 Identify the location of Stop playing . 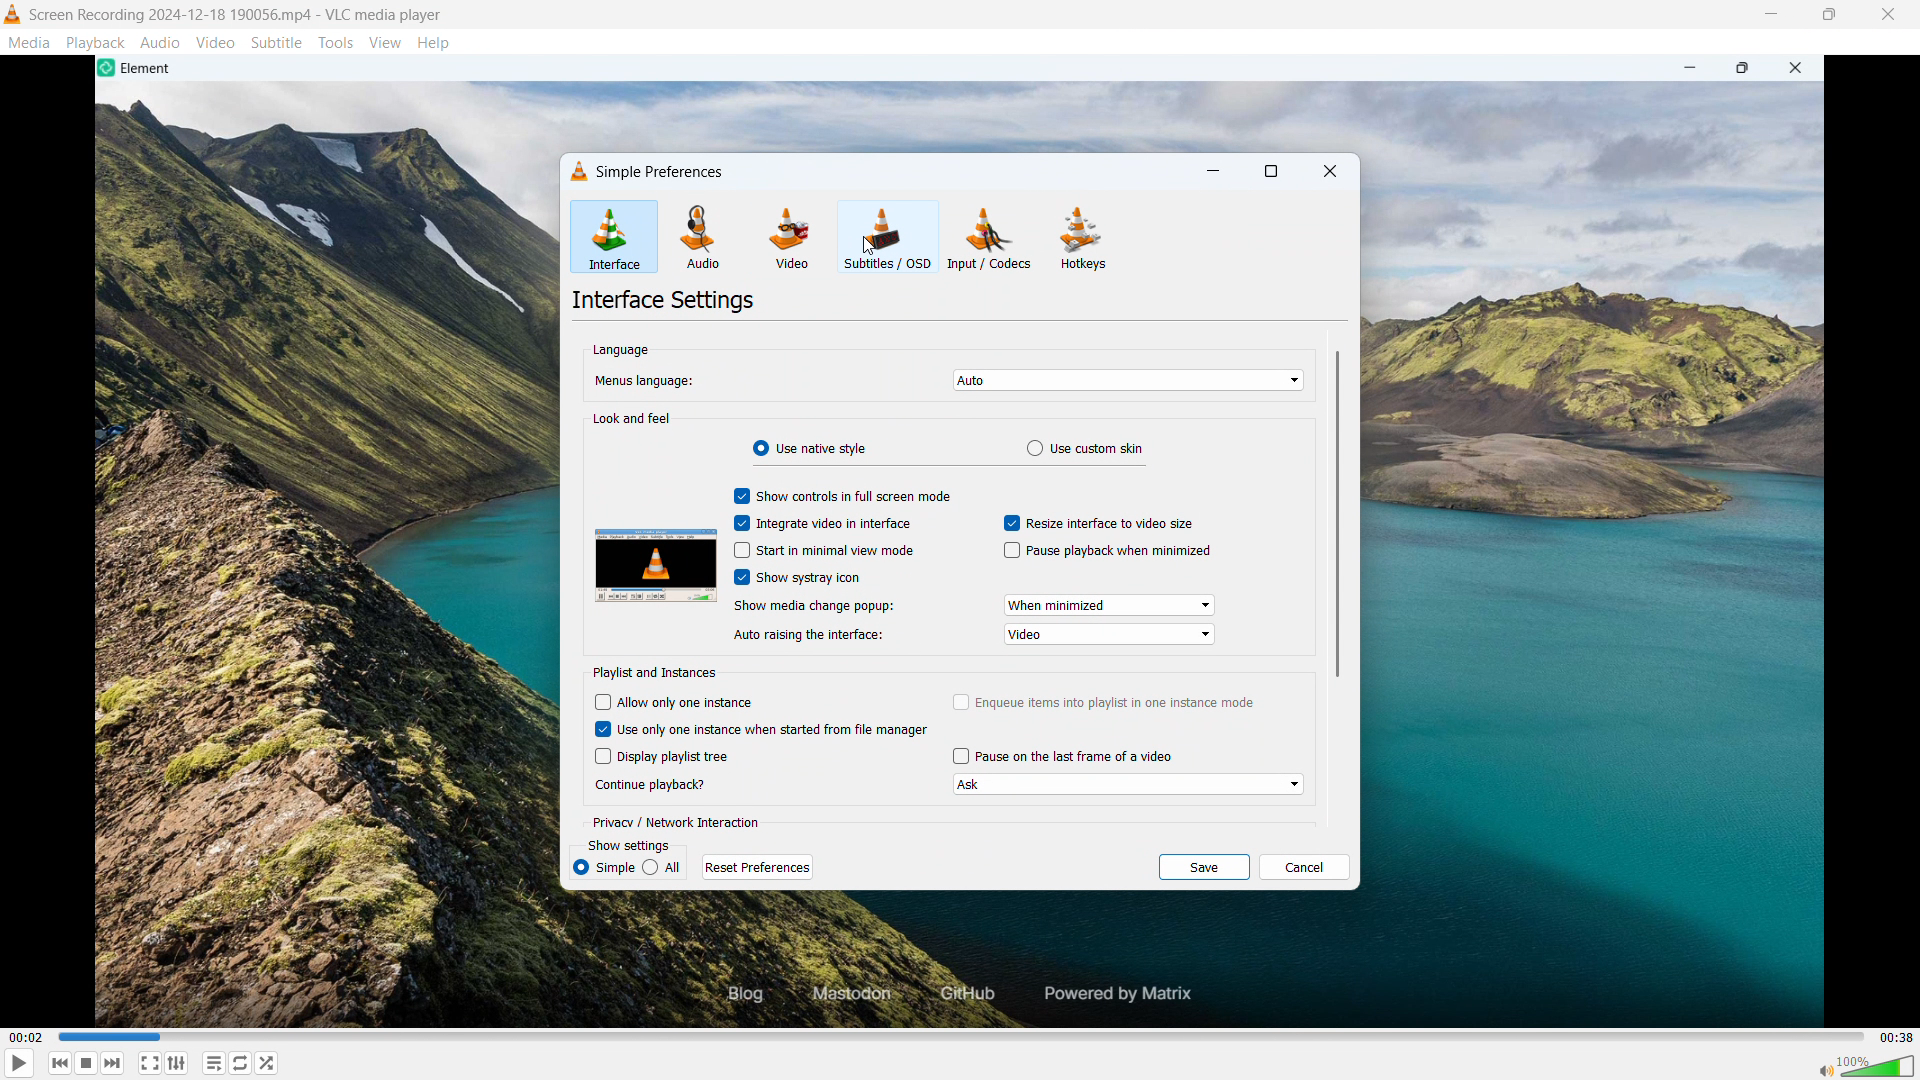
(61, 1063).